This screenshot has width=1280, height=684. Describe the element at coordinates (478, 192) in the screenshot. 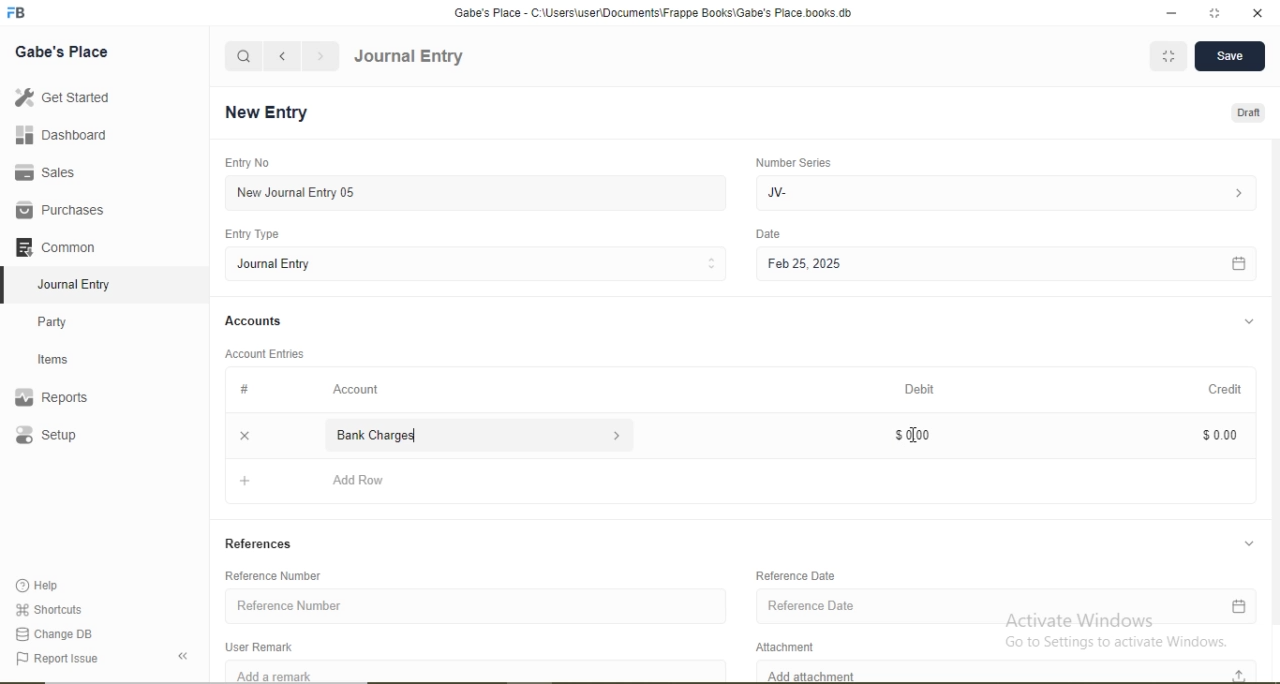

I see `New Journal Entry 05` at that location.